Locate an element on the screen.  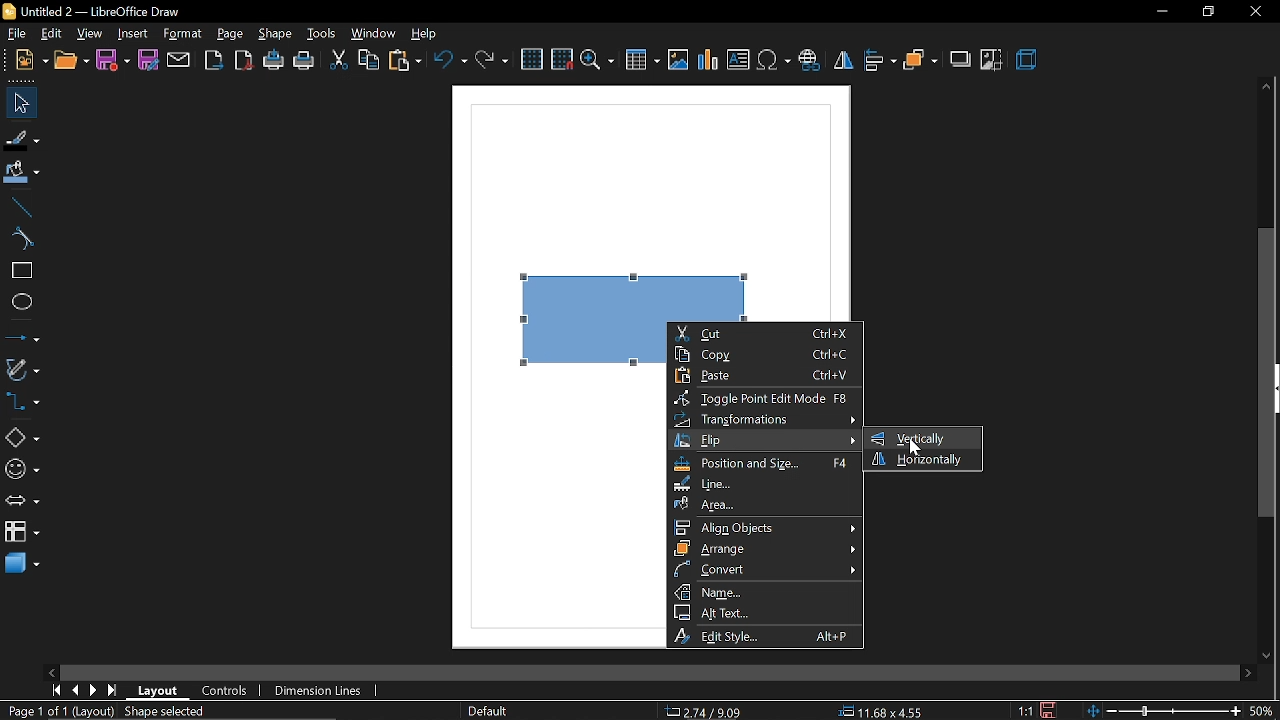
change zoom is located at coordinates (1163, 712).